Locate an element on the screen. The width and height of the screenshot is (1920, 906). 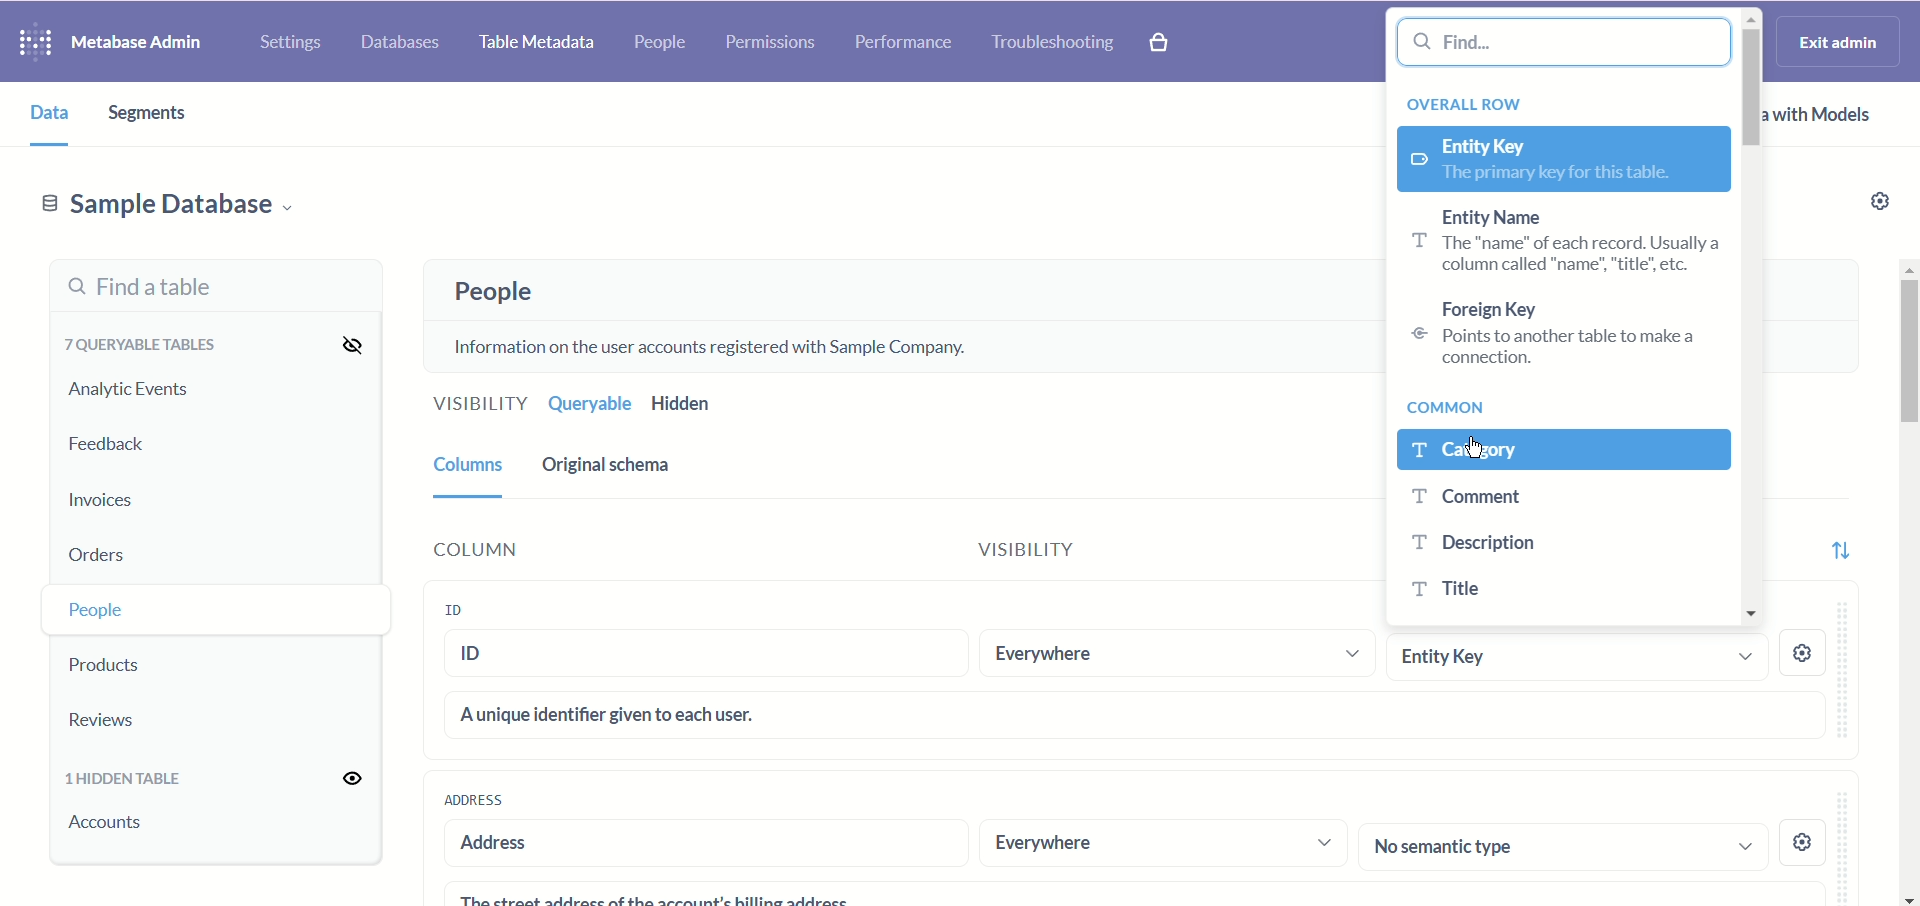
settings is located at coordinates (1805, 656).